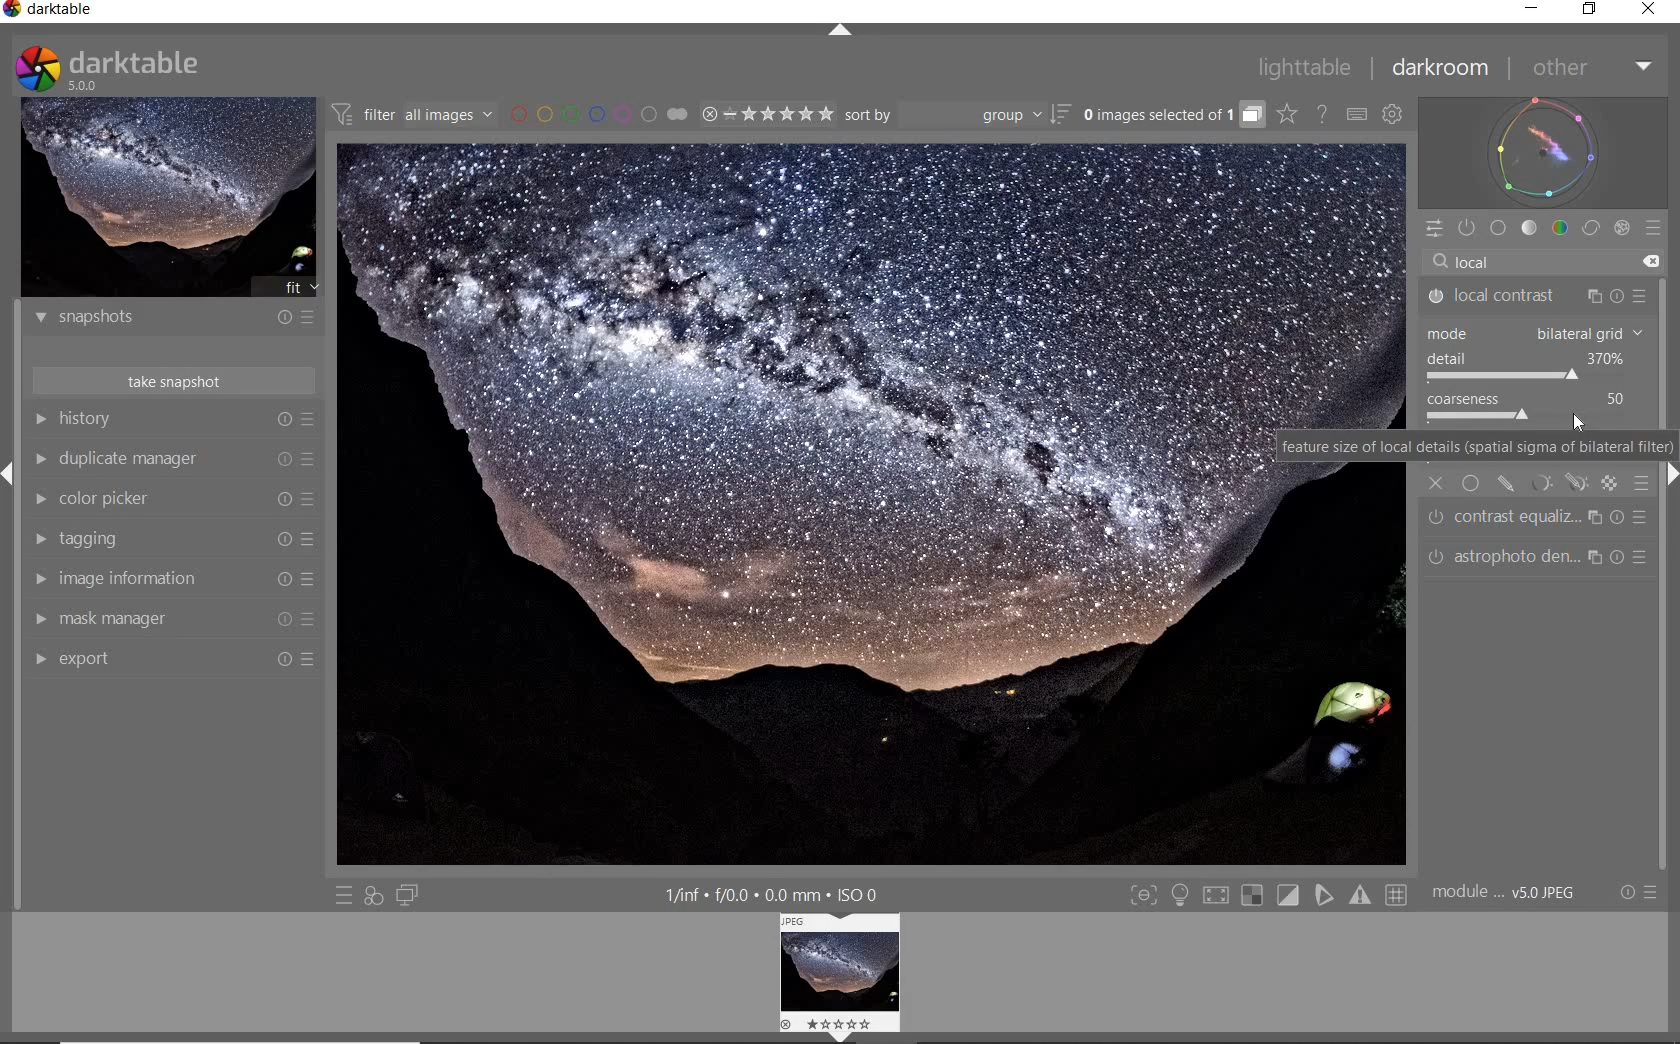  What do you see at coordinates (116, 498) in the screenshot?
I see `color picker` at bounding box center [116, 498].